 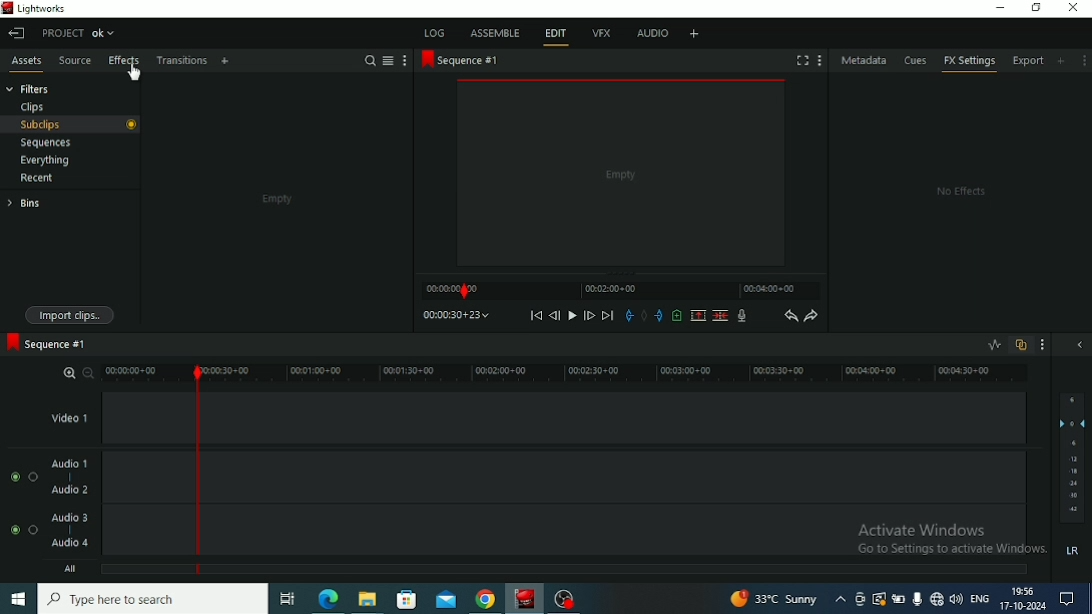 I want to click on Text "empty", so click(x=277, y=199).